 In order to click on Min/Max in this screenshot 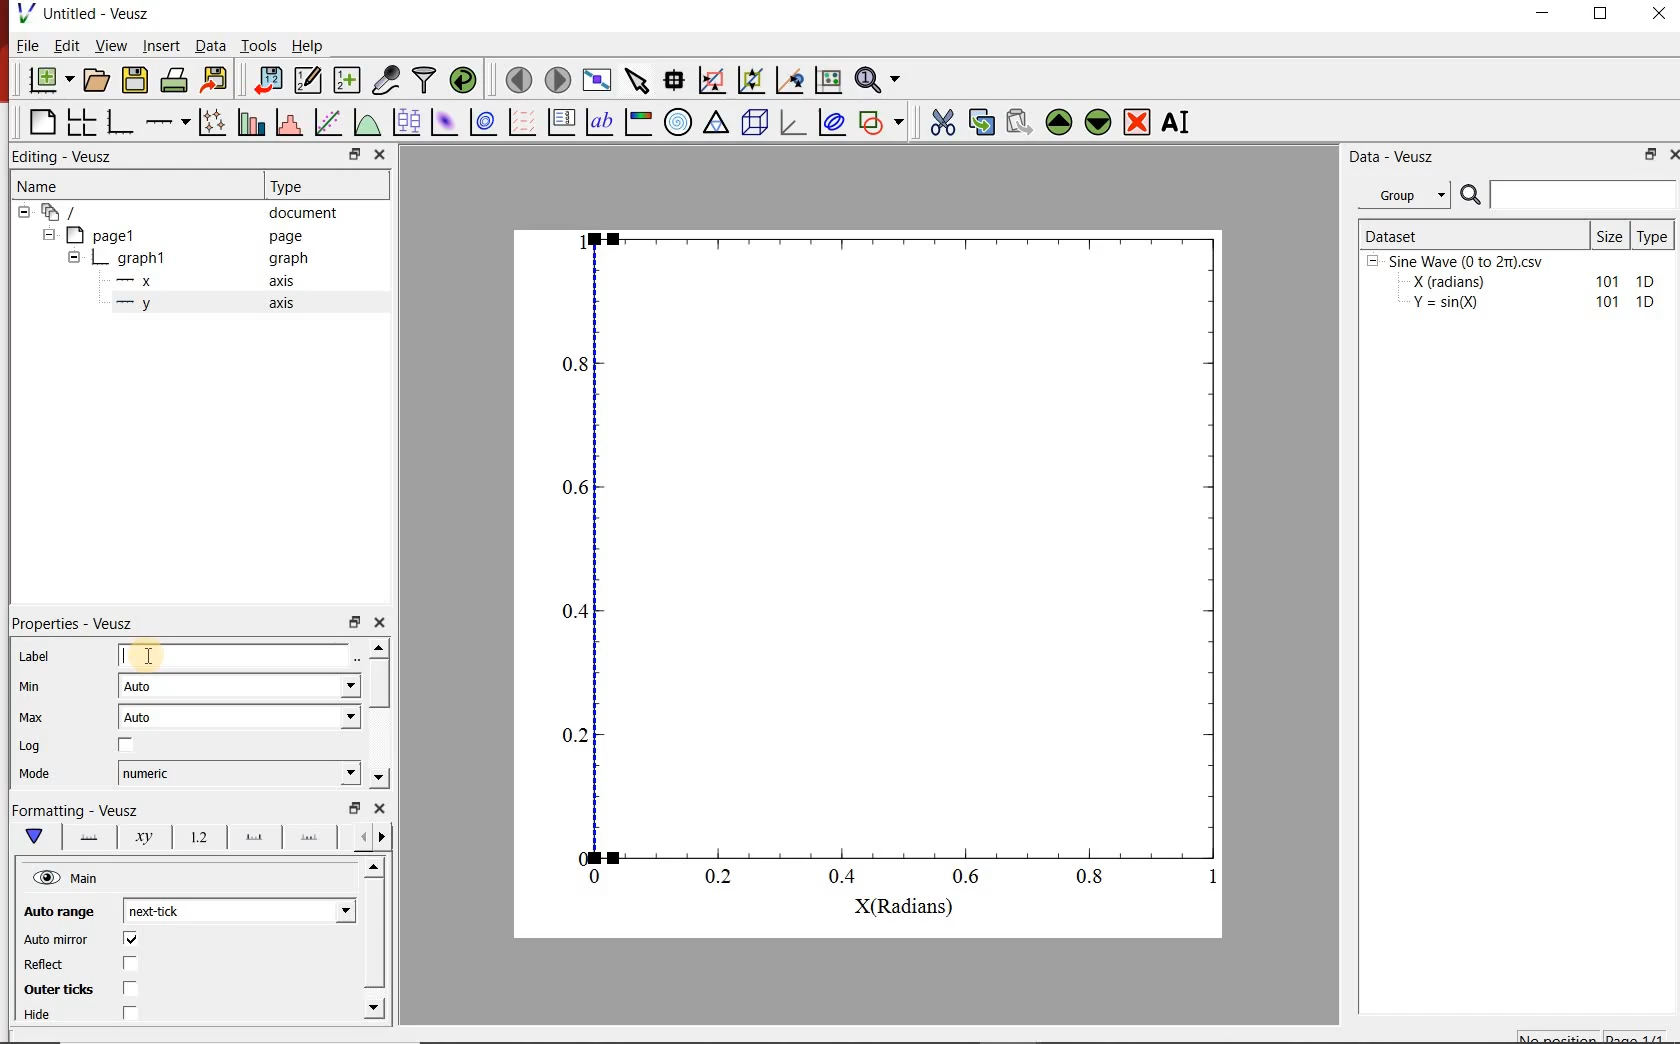, I will do `click(1647, 156)`.